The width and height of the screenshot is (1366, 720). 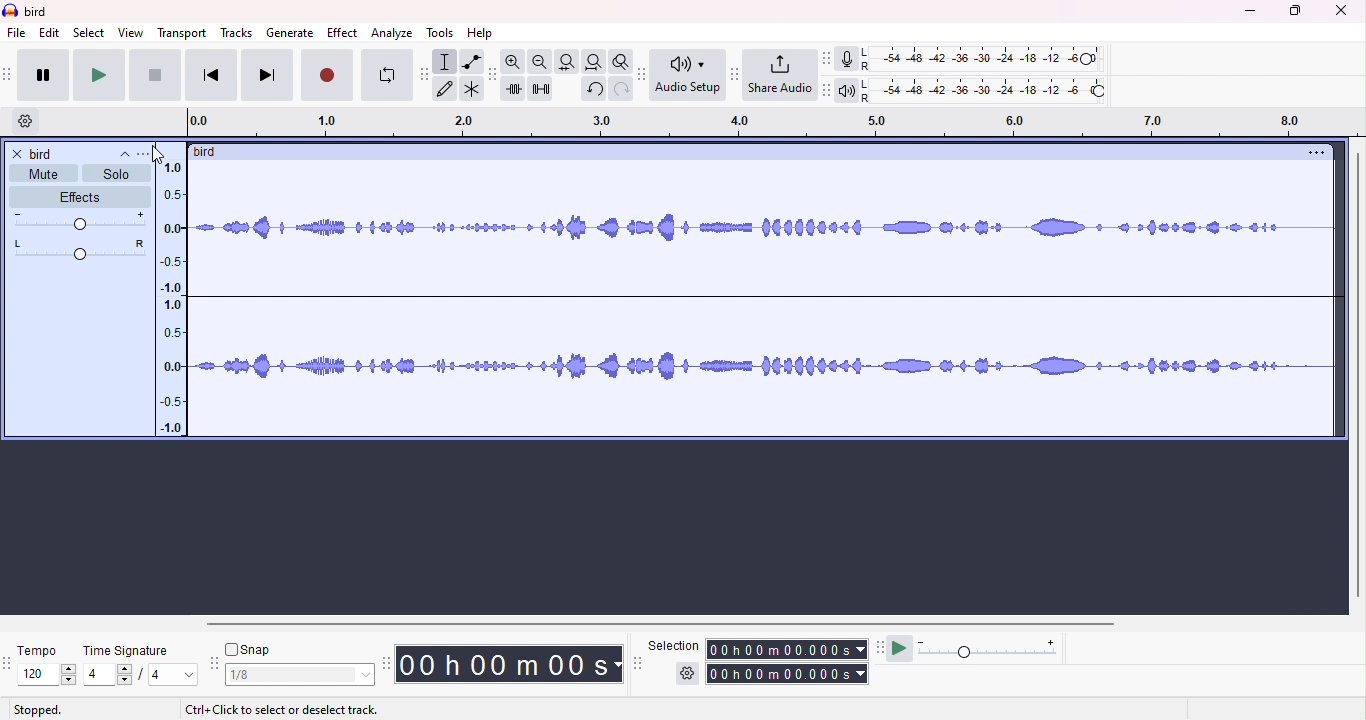 I want to click on stop, so click(x=154, y=76).